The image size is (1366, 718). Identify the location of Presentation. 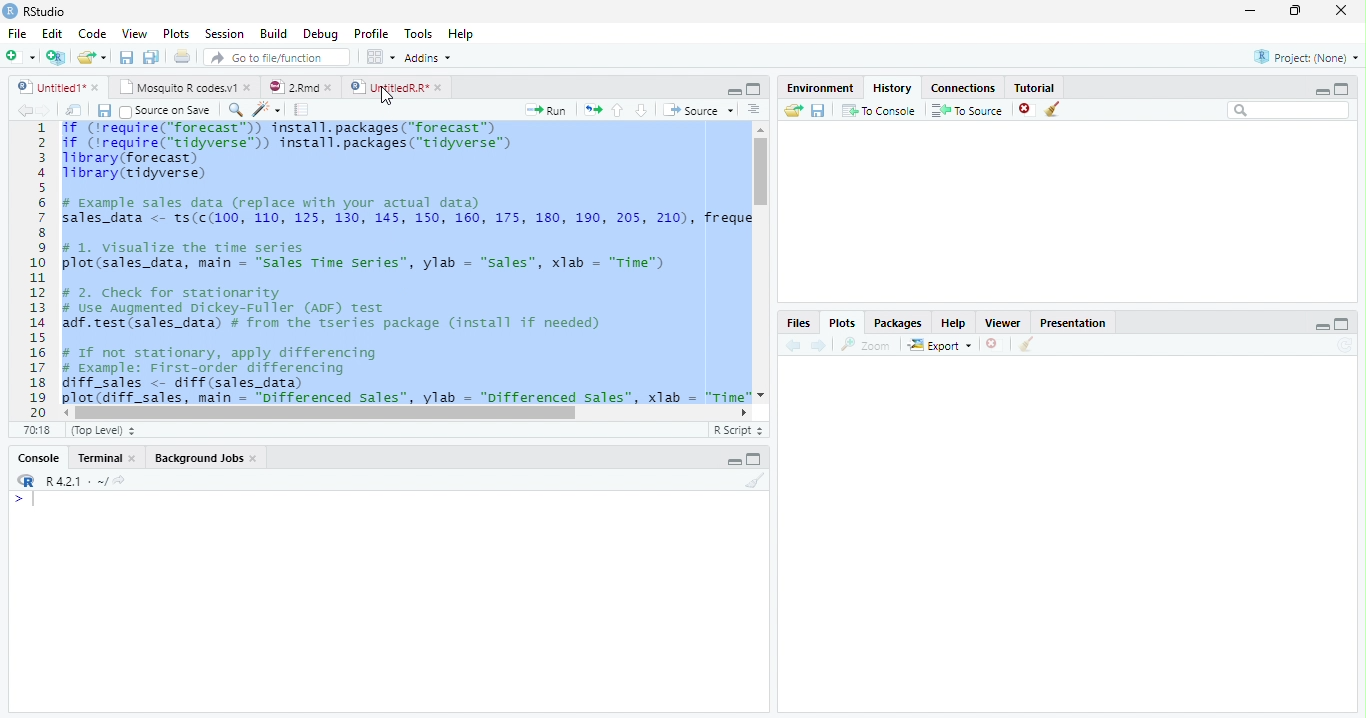
(1073, 323).